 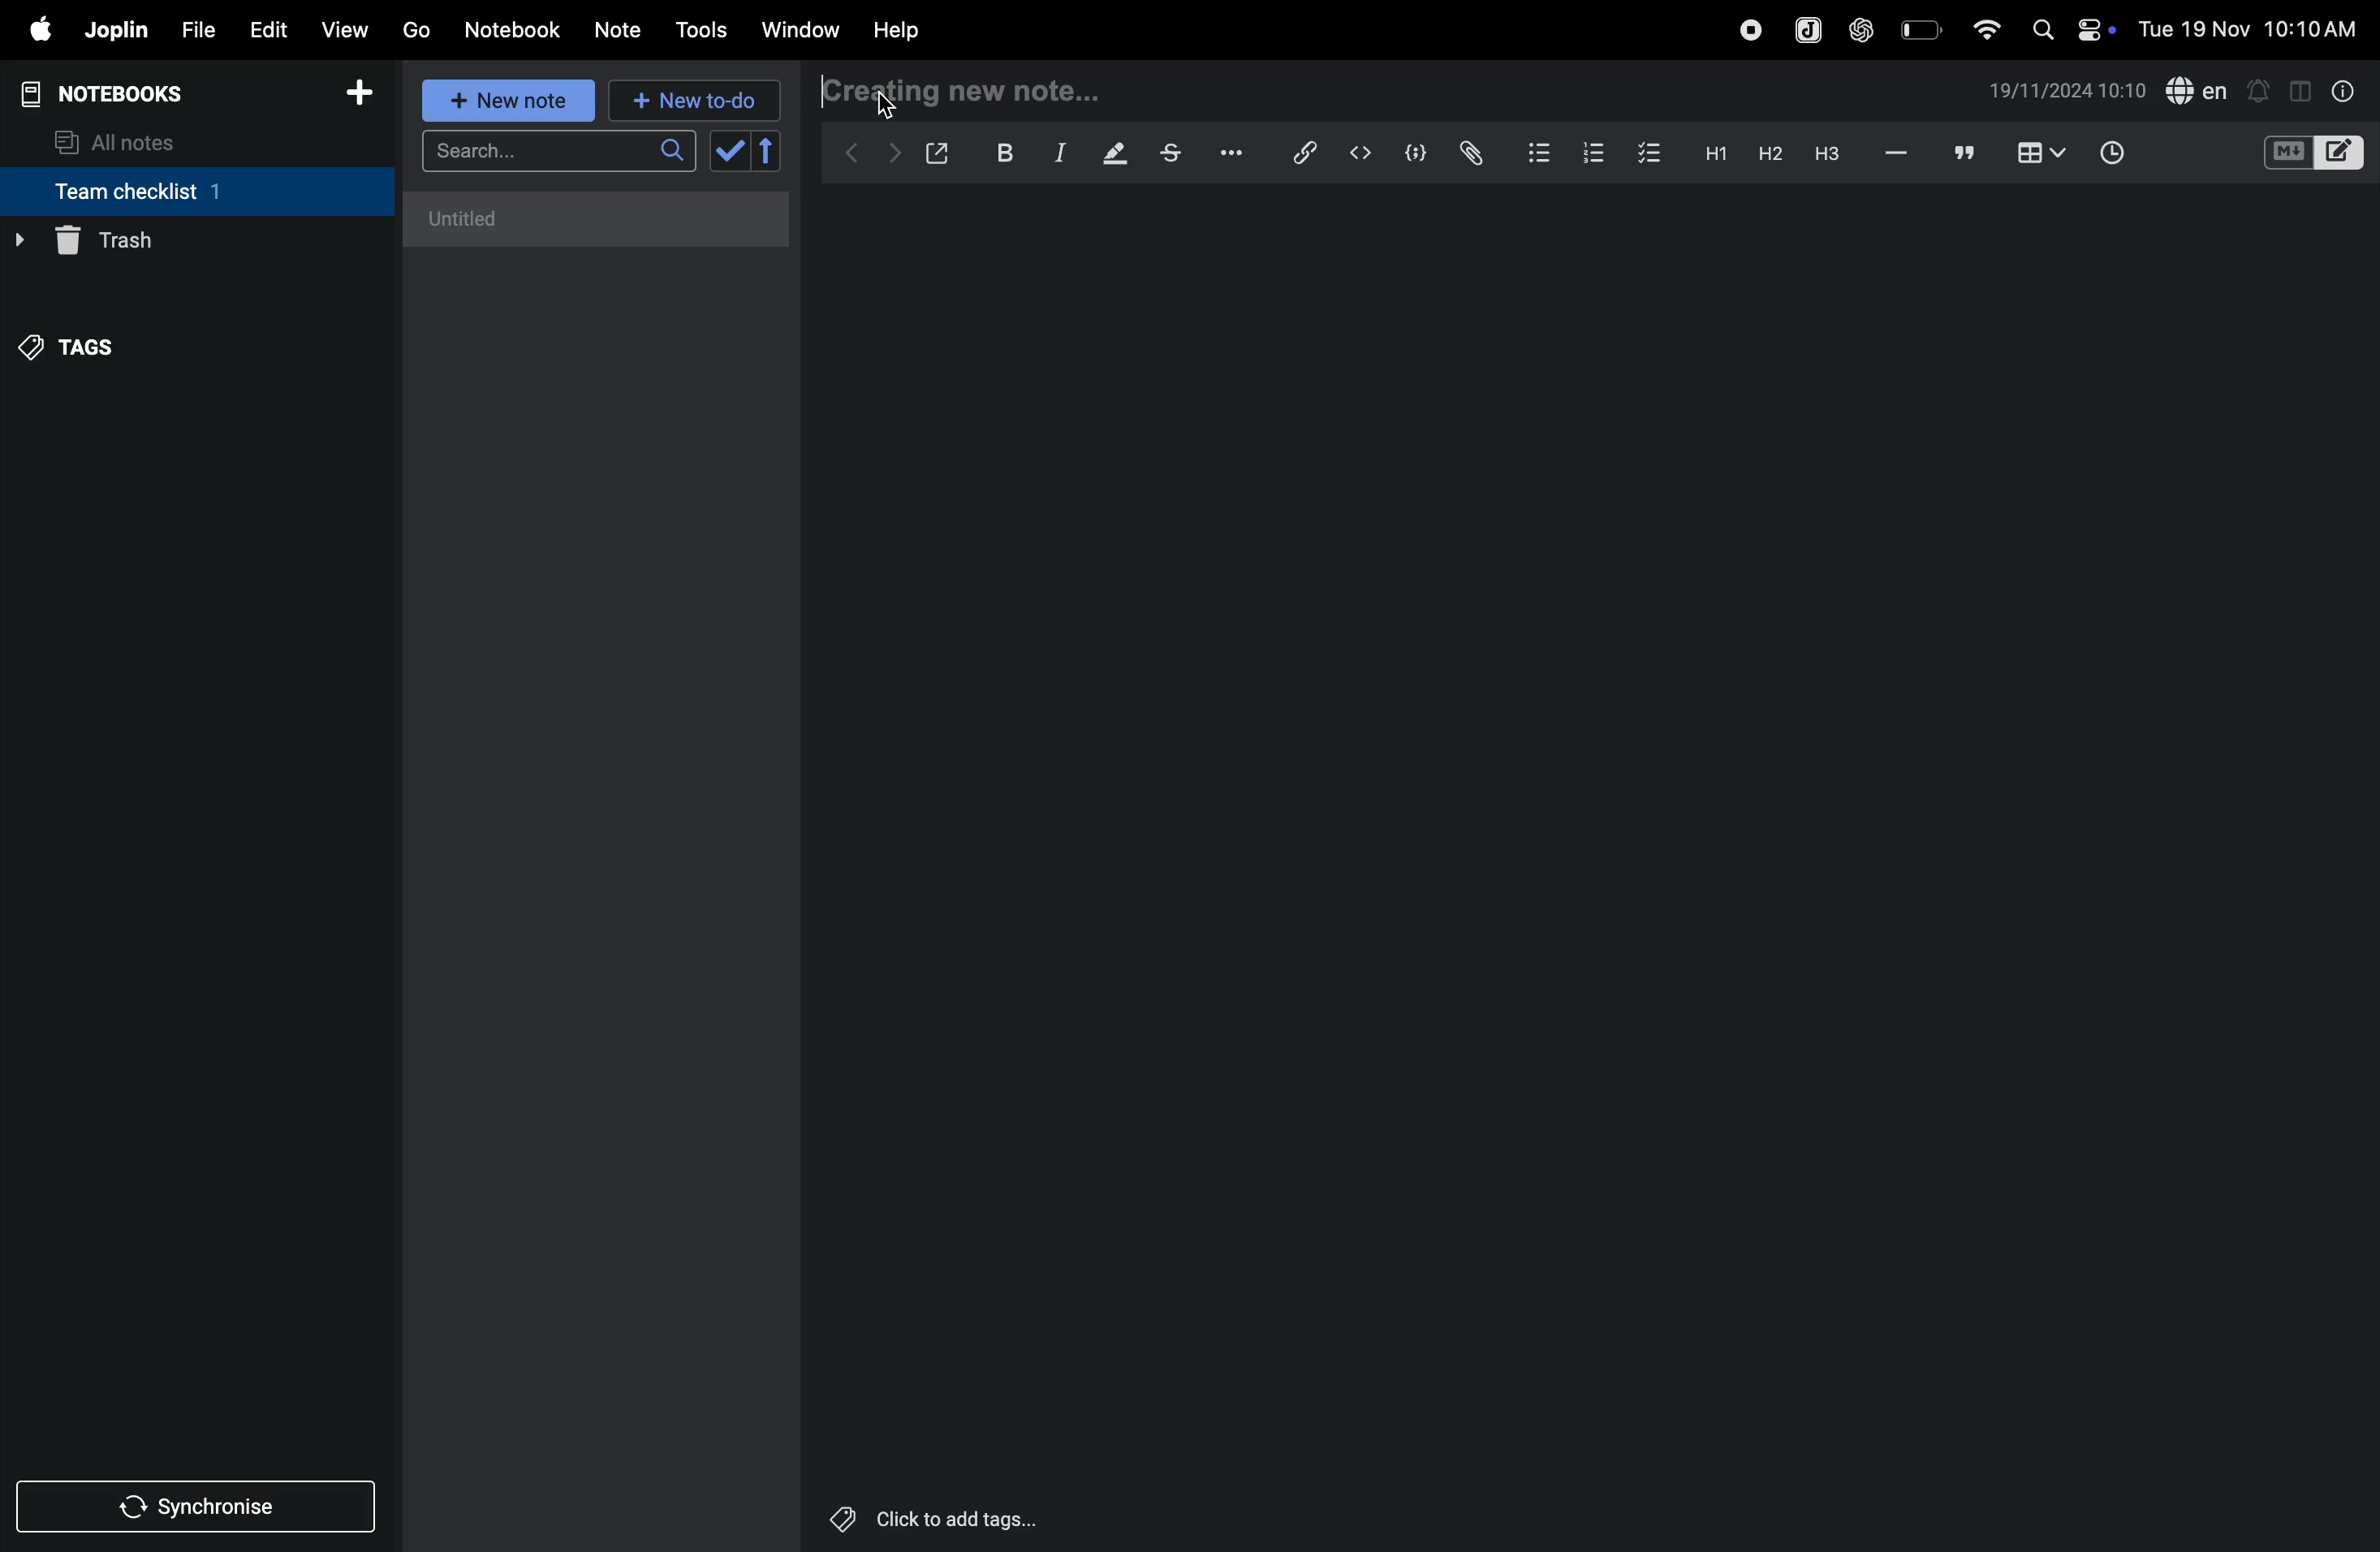 I want to click on itallic, so click(x=1057, y=153).